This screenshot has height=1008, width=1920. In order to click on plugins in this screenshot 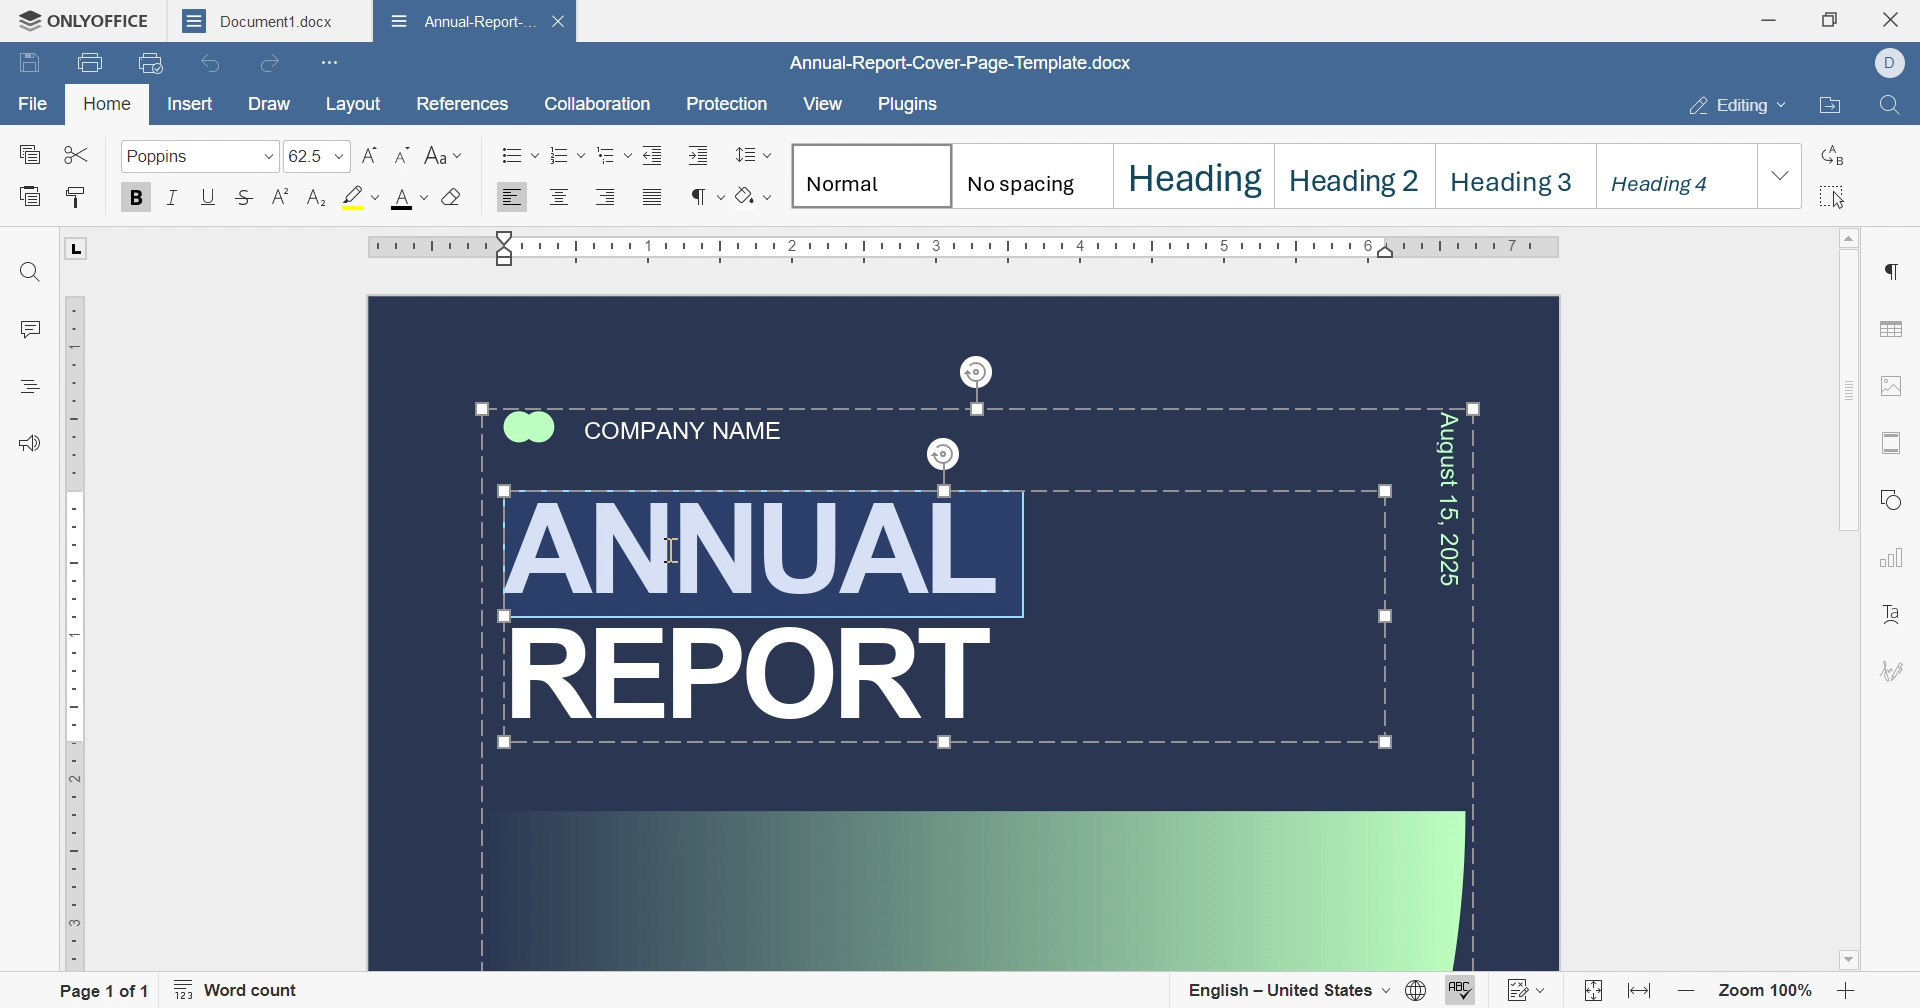, I will do `click(905, 106)`.